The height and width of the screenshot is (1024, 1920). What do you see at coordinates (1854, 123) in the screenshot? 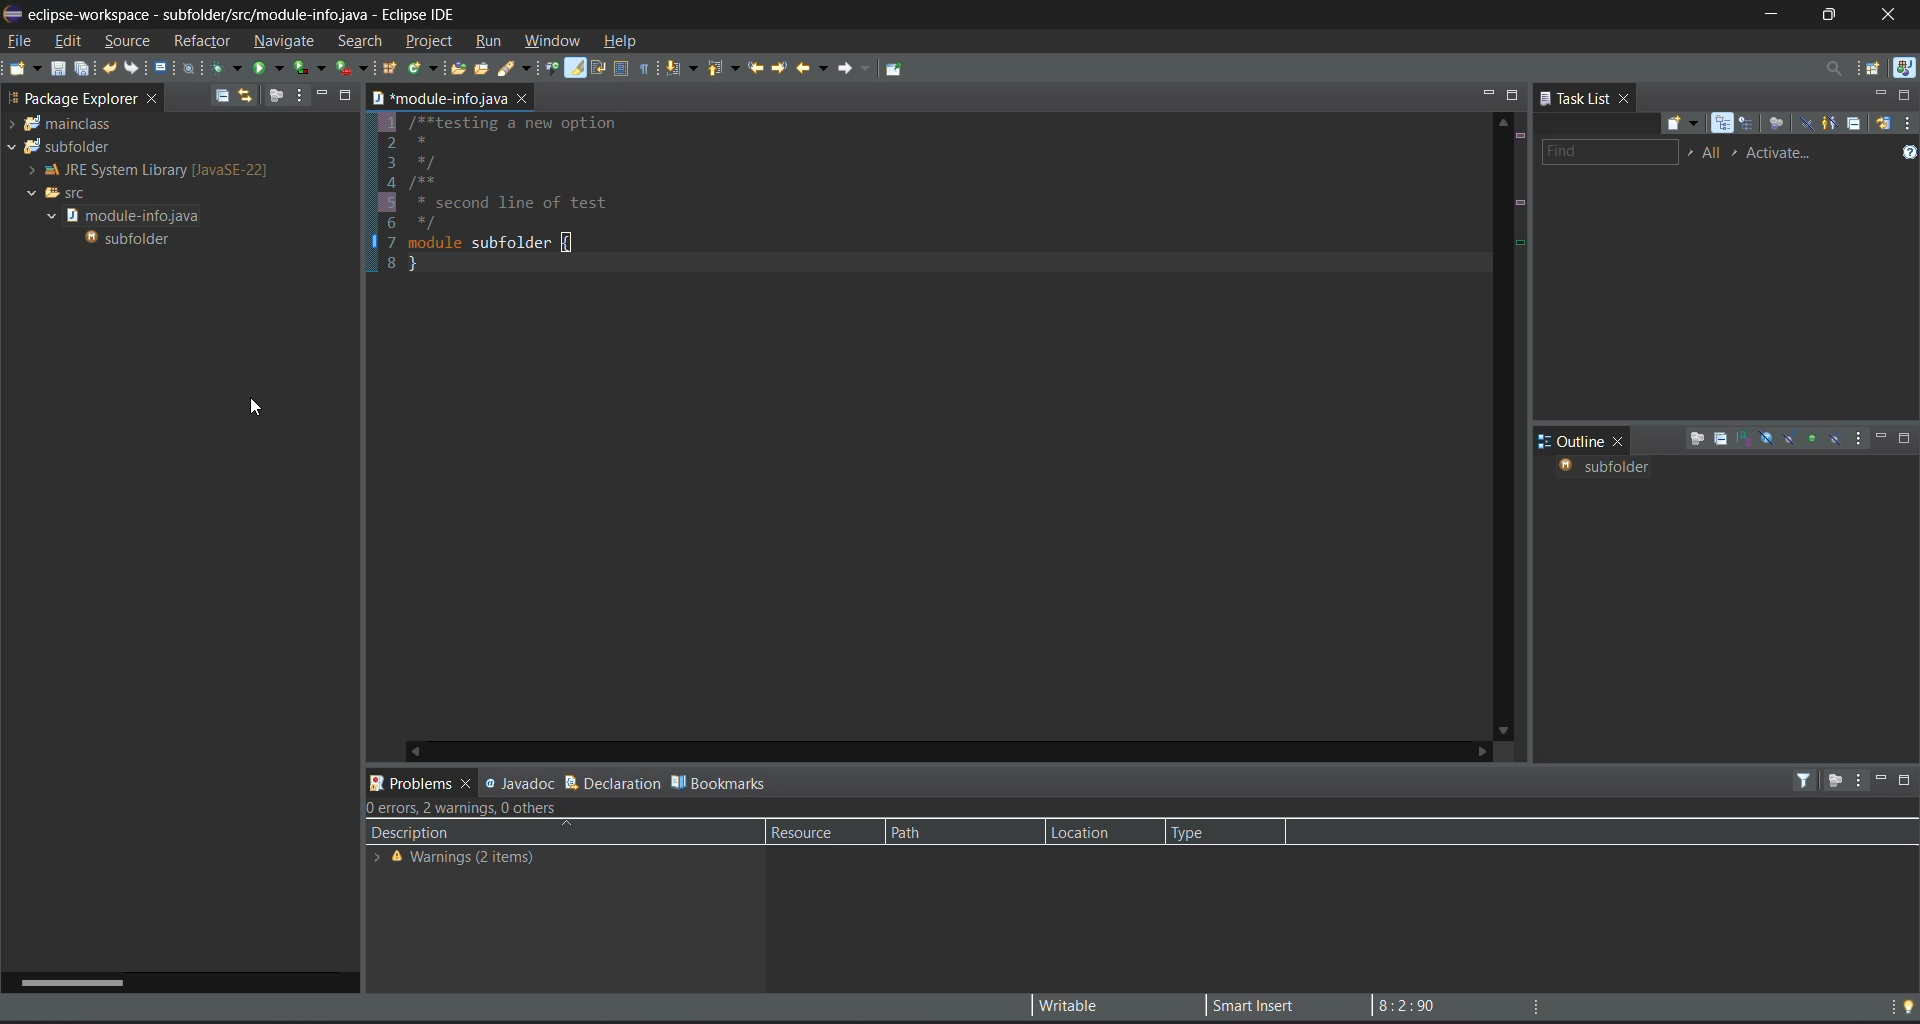
I see `collapse all` at bounding box center [1854, 123].